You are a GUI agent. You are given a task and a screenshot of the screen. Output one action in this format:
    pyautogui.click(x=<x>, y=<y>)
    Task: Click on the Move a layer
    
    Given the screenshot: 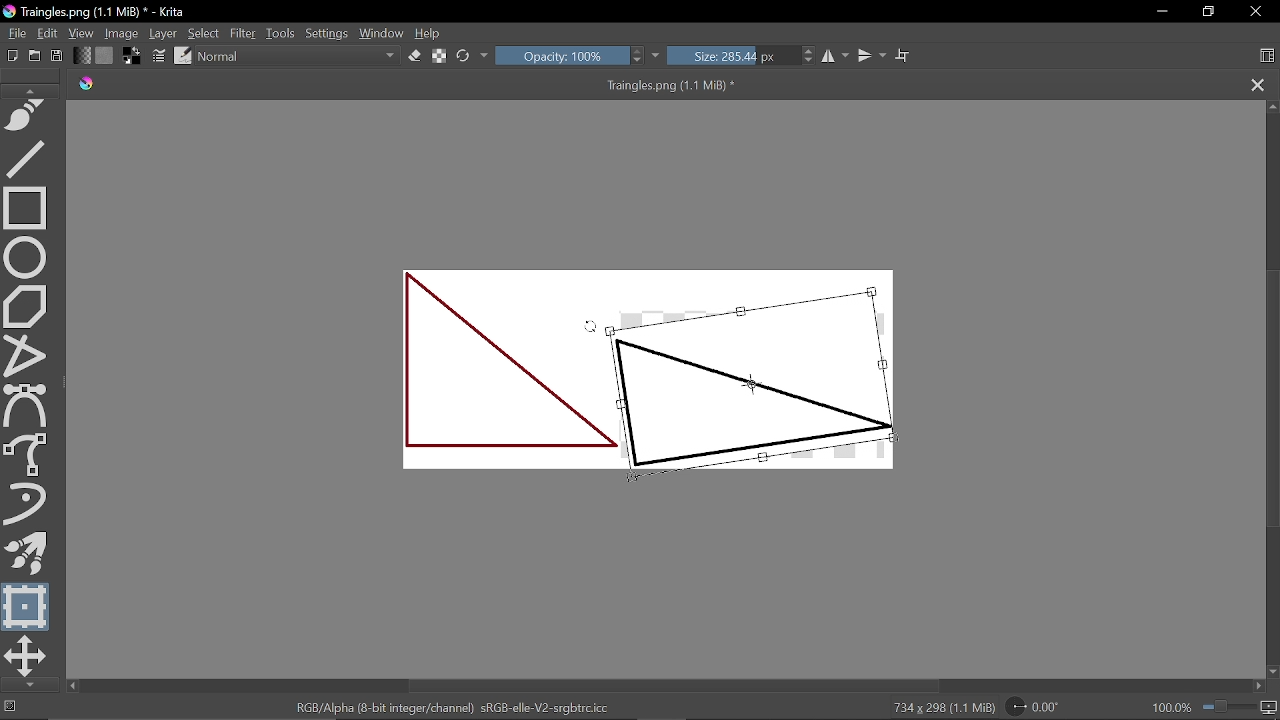 What is the action you would take?
    pyautogui.click(x=26, y=656)
    